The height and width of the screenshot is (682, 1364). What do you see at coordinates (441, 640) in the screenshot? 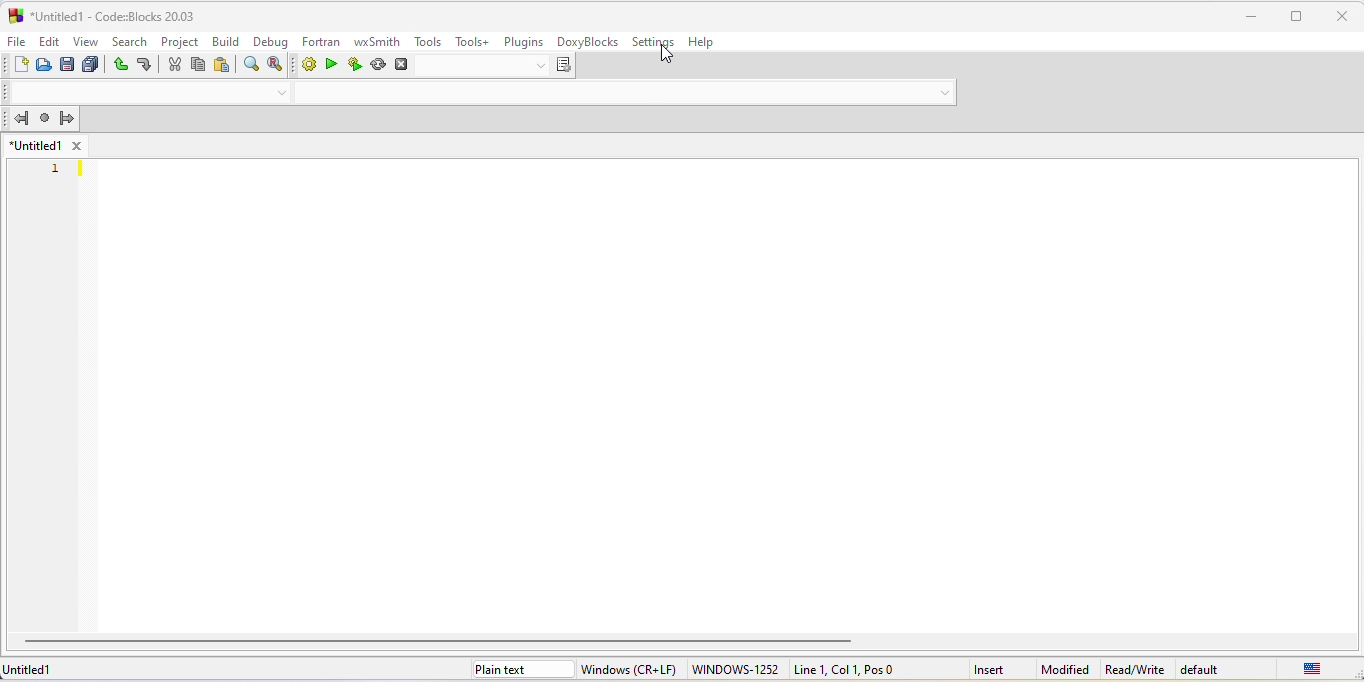
I see `horizontal scroll bar` at bounding box center [441, 640].